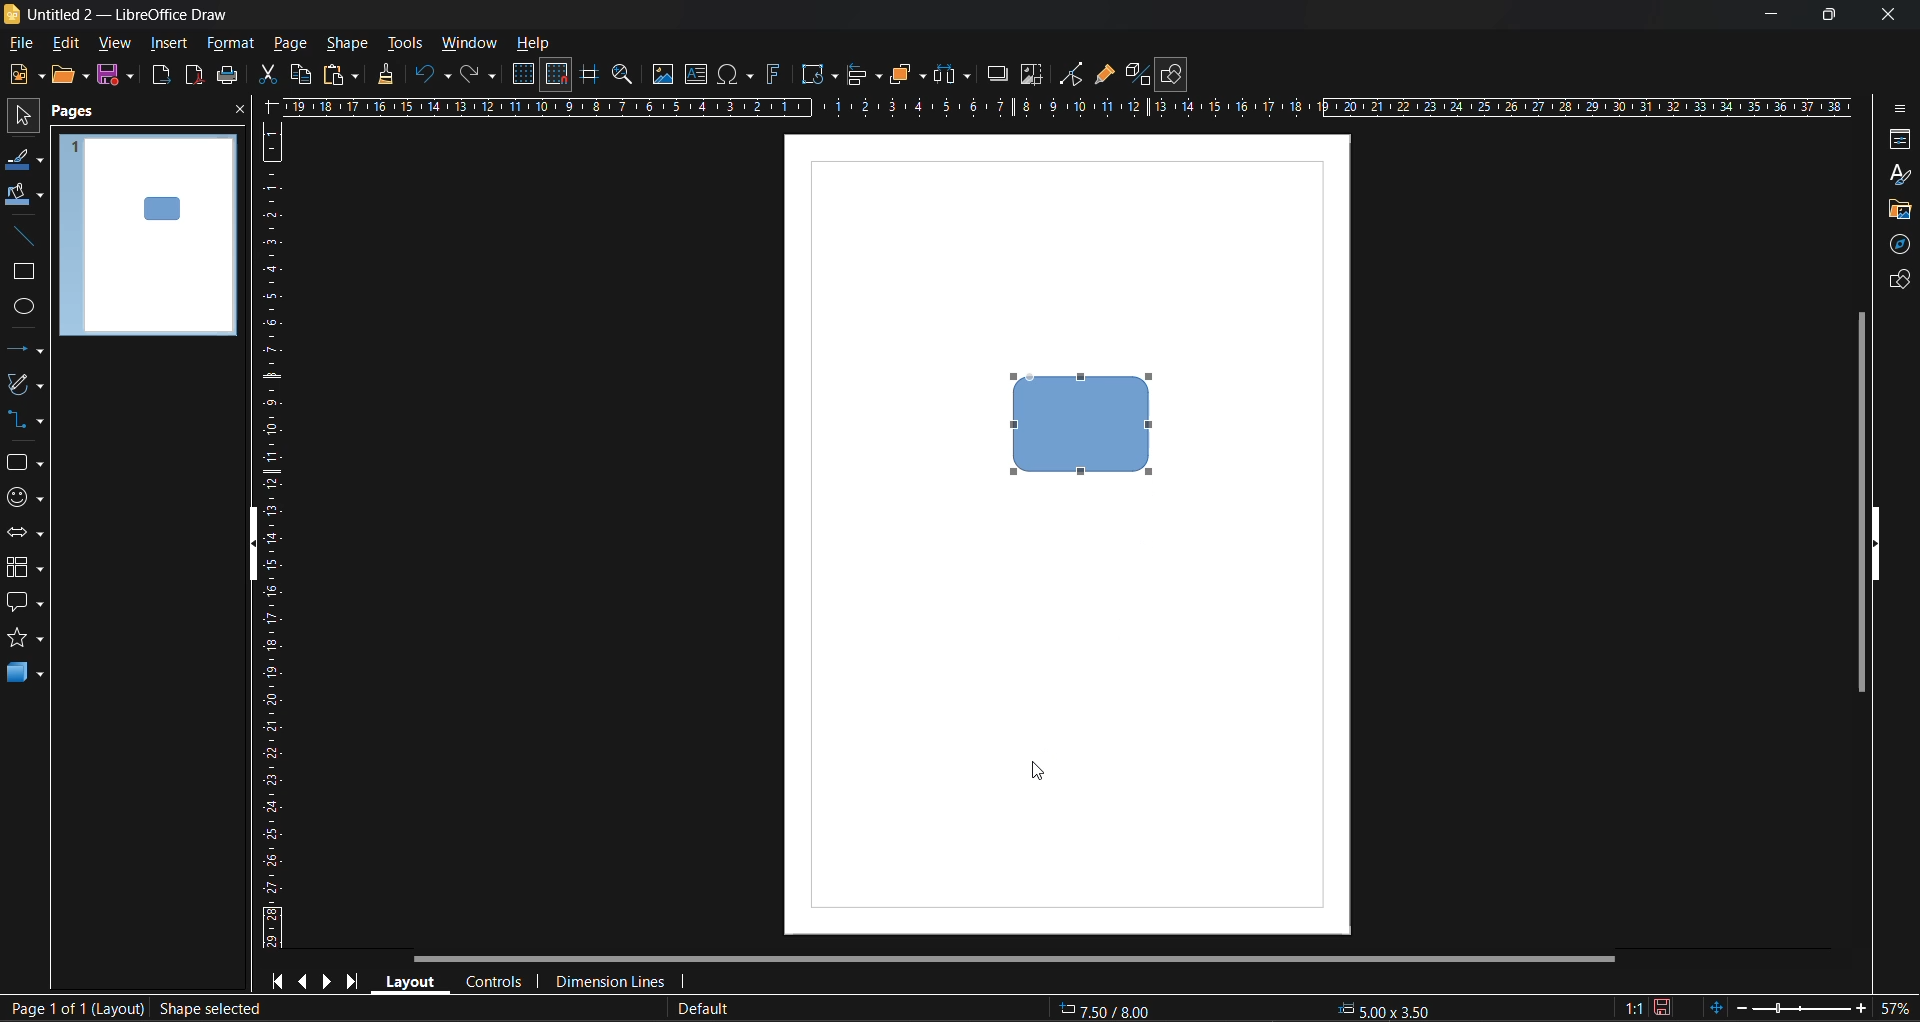  Describe the element at coordinates (24, 568) in the screenshot. I see `flowchart` at that location.